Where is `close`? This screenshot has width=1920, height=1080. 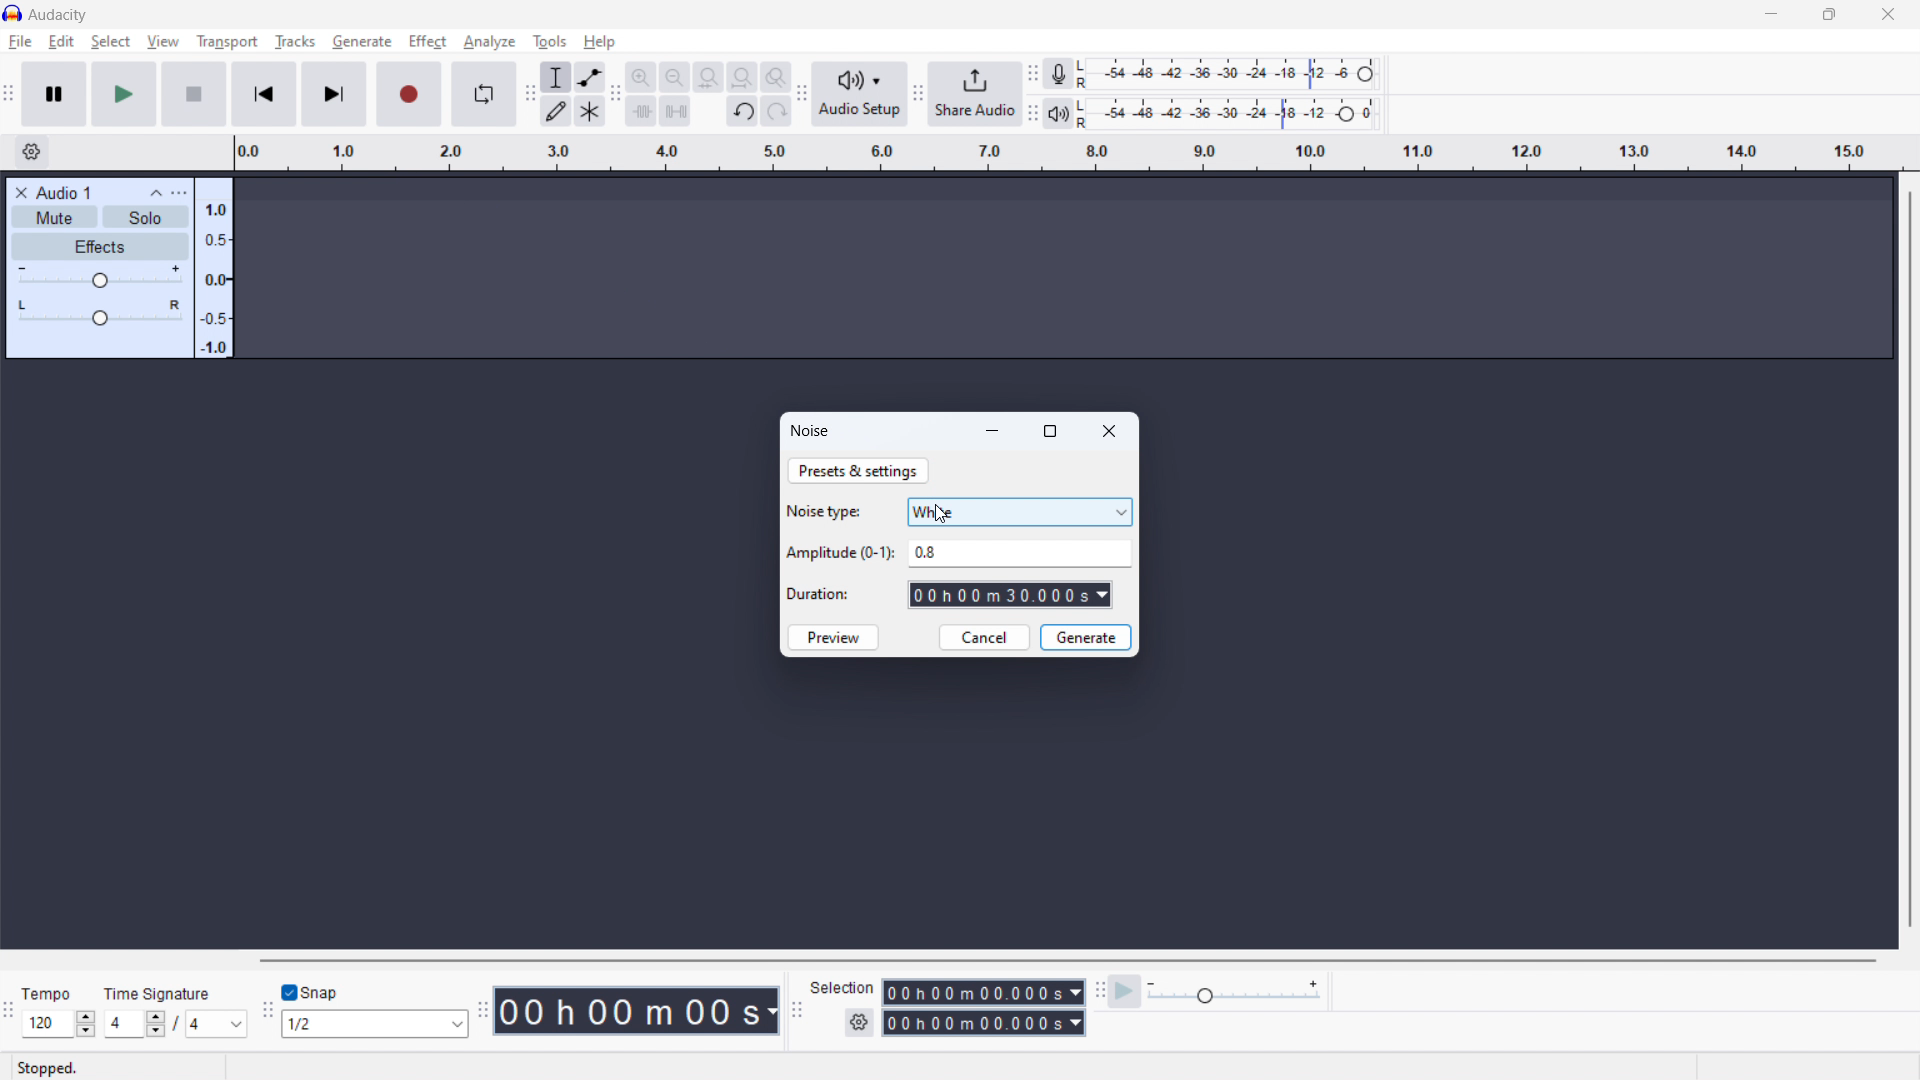
close is located at coordinates (1111, 431).